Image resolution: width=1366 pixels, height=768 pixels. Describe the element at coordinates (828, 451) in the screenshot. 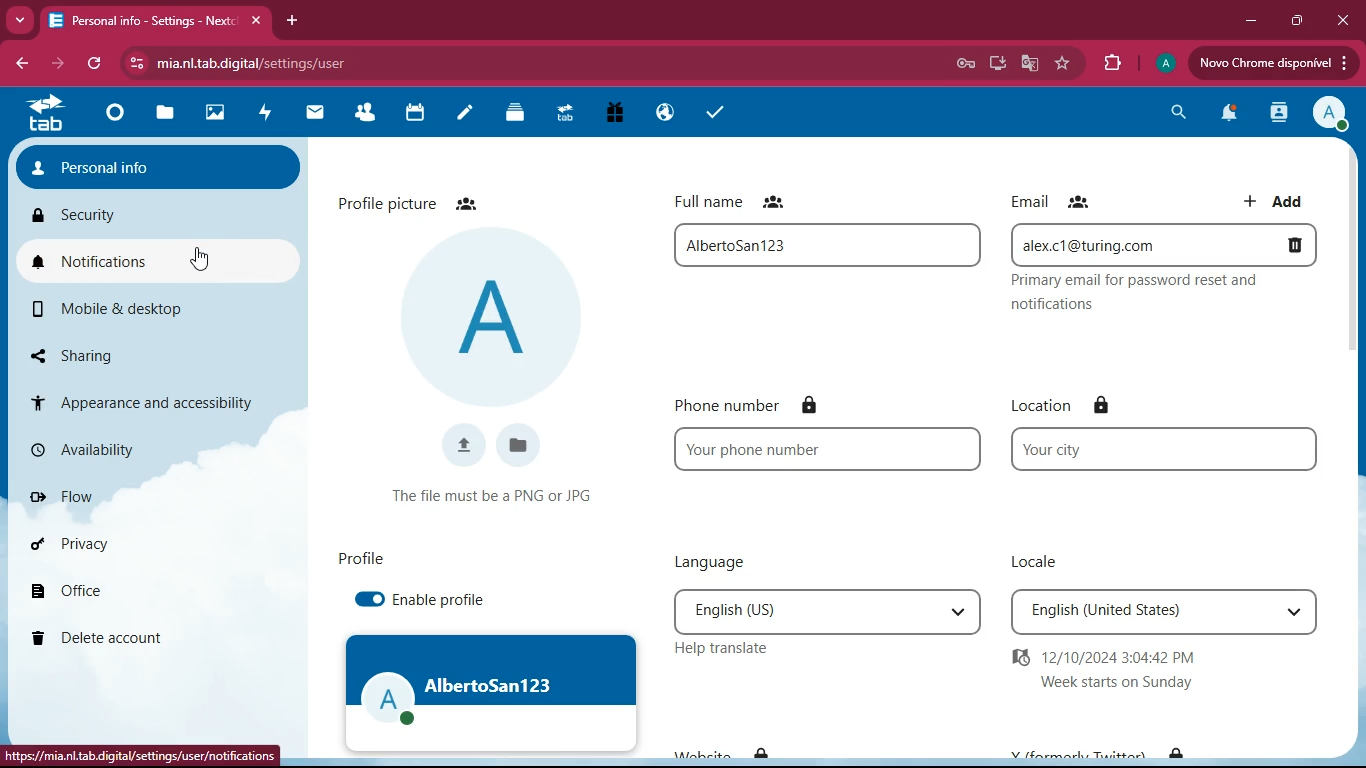

I see `phone number` at that location.